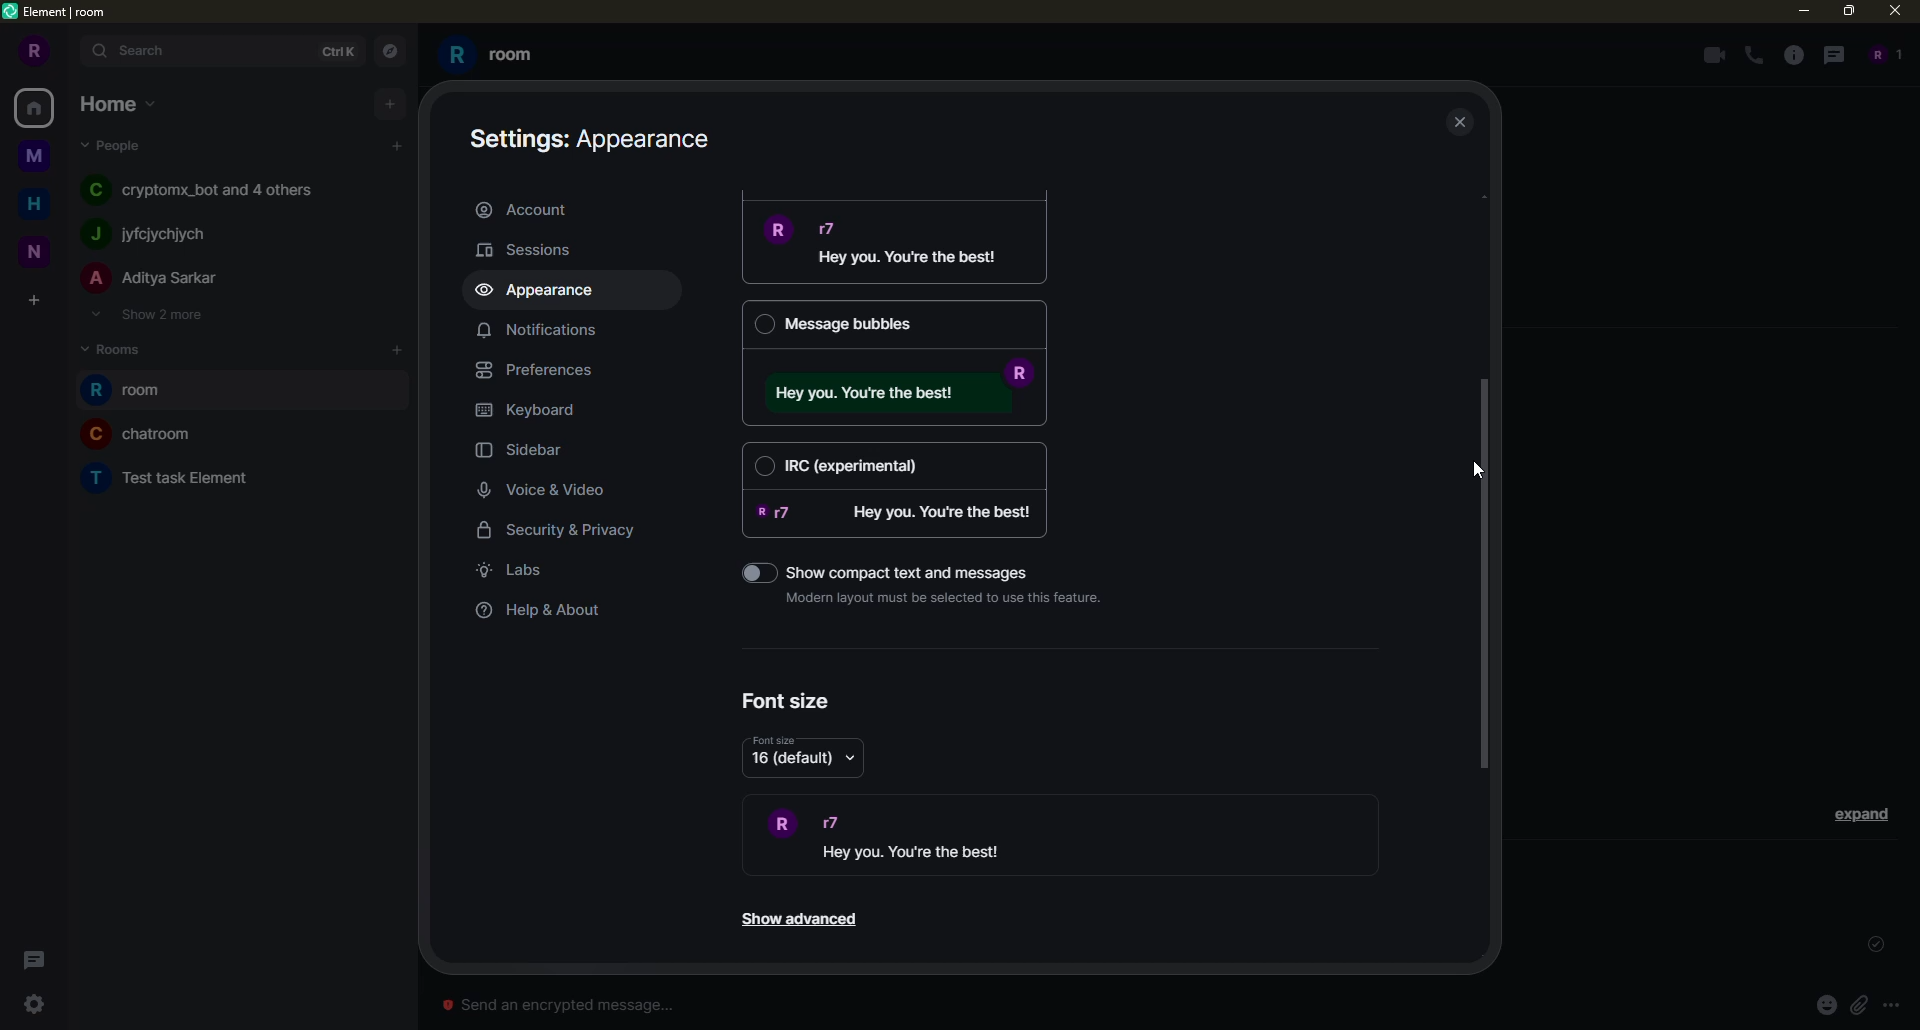 This screenshot has height=1030, width=1920. I want to click on show 2 more, so click(146, 314).